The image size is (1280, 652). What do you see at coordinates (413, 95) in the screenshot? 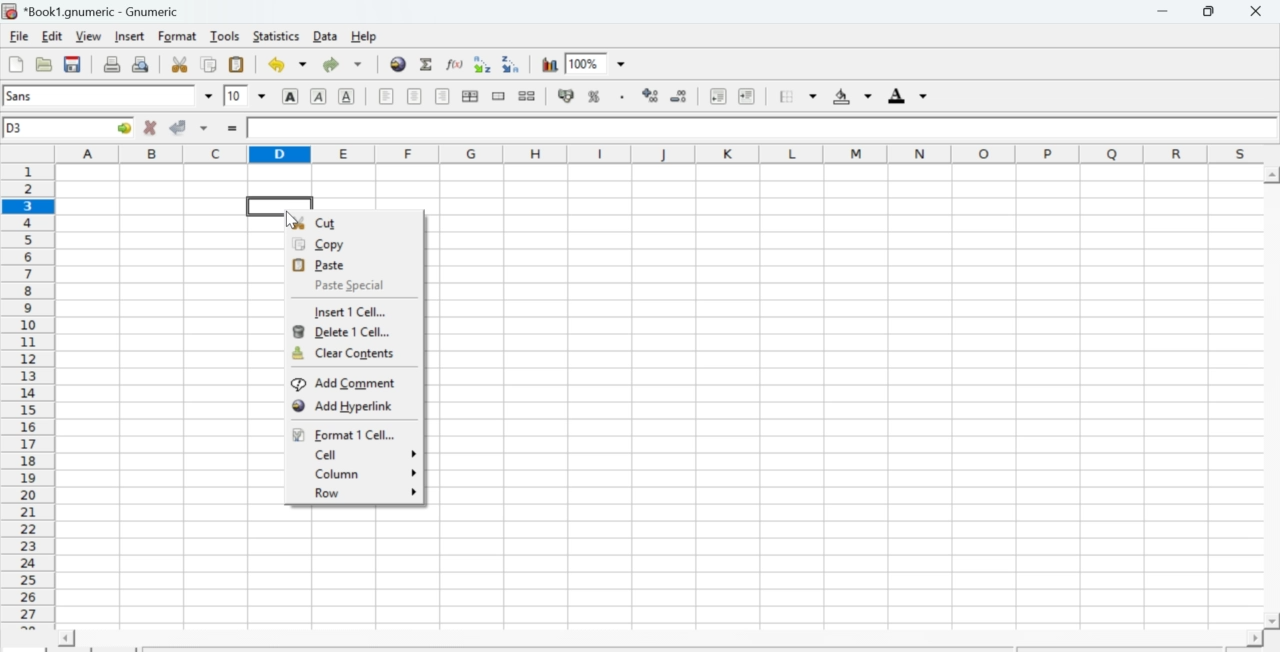
I see `Center horizontally` at bounding box center [413, 95].